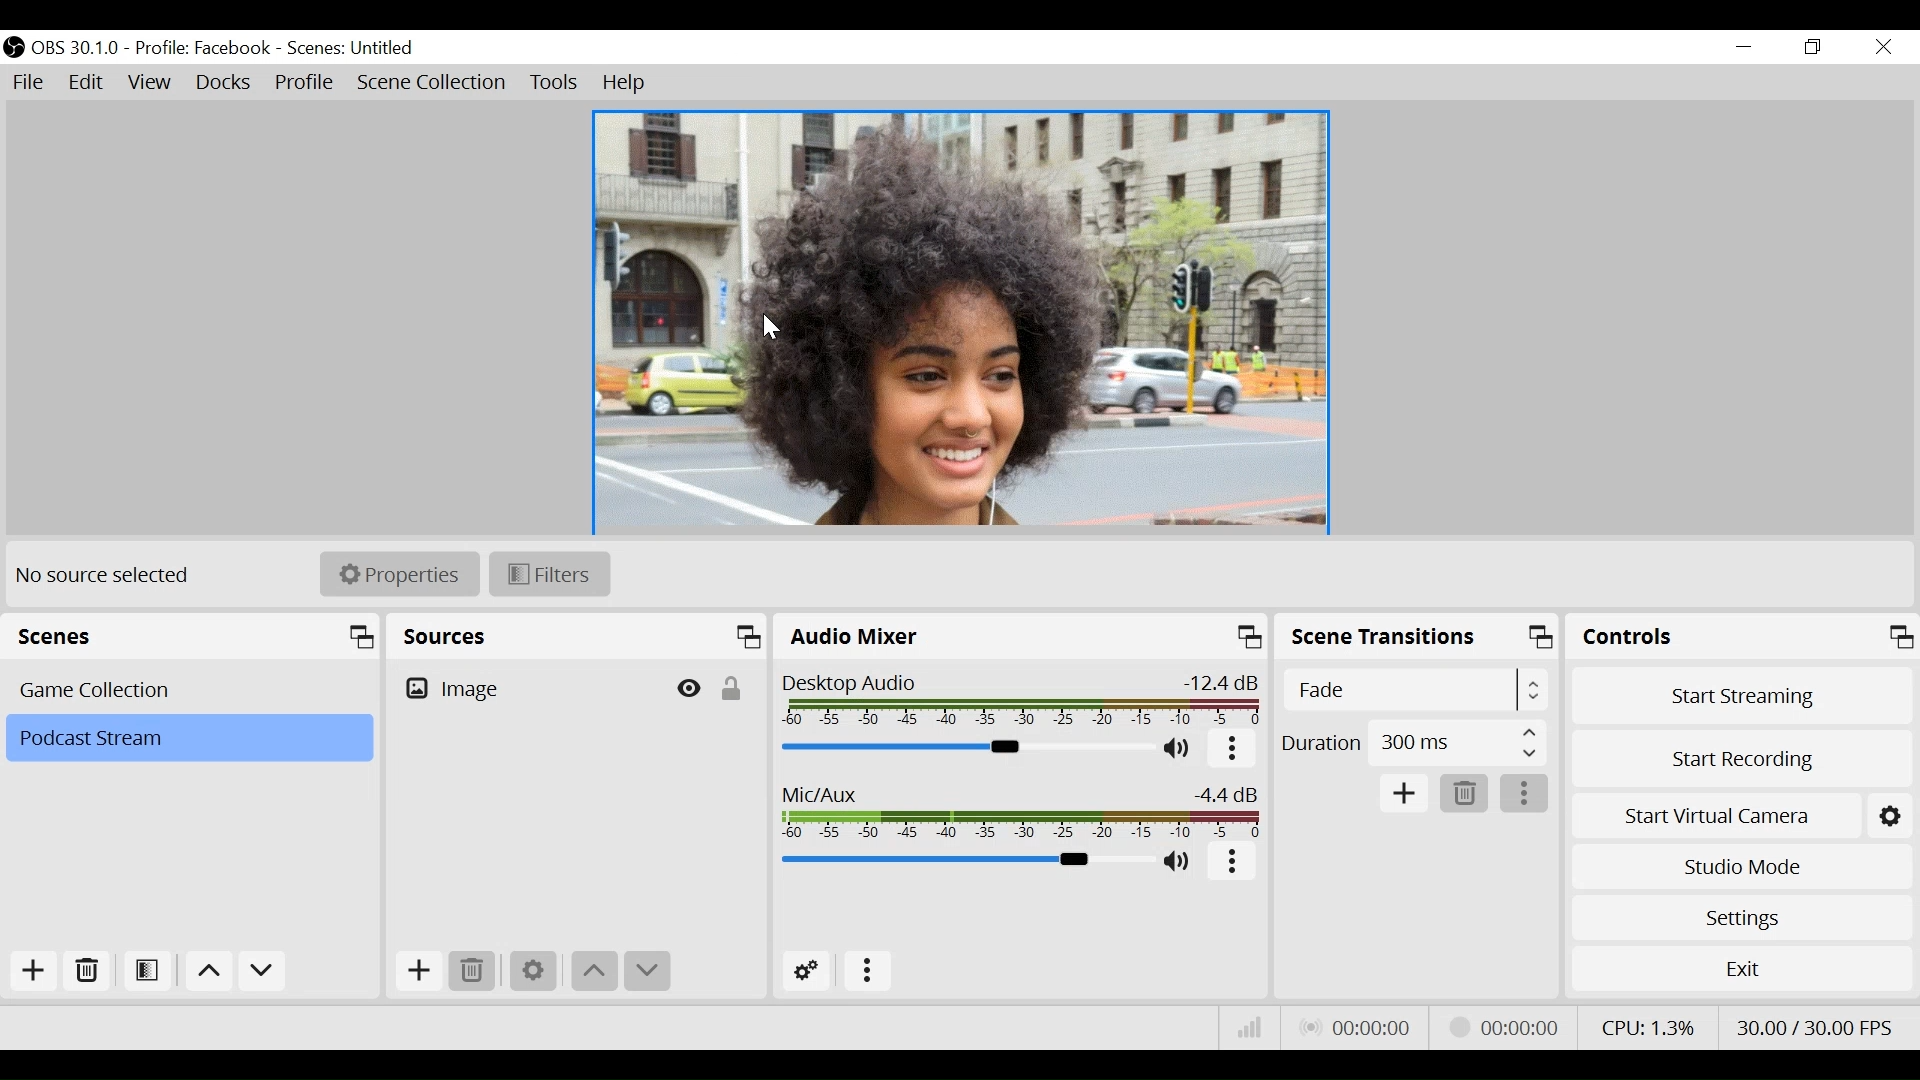  What do you see at coordinates (549, 575) in the screenshot?
I see `Filters` at bounding box center [549, 575].